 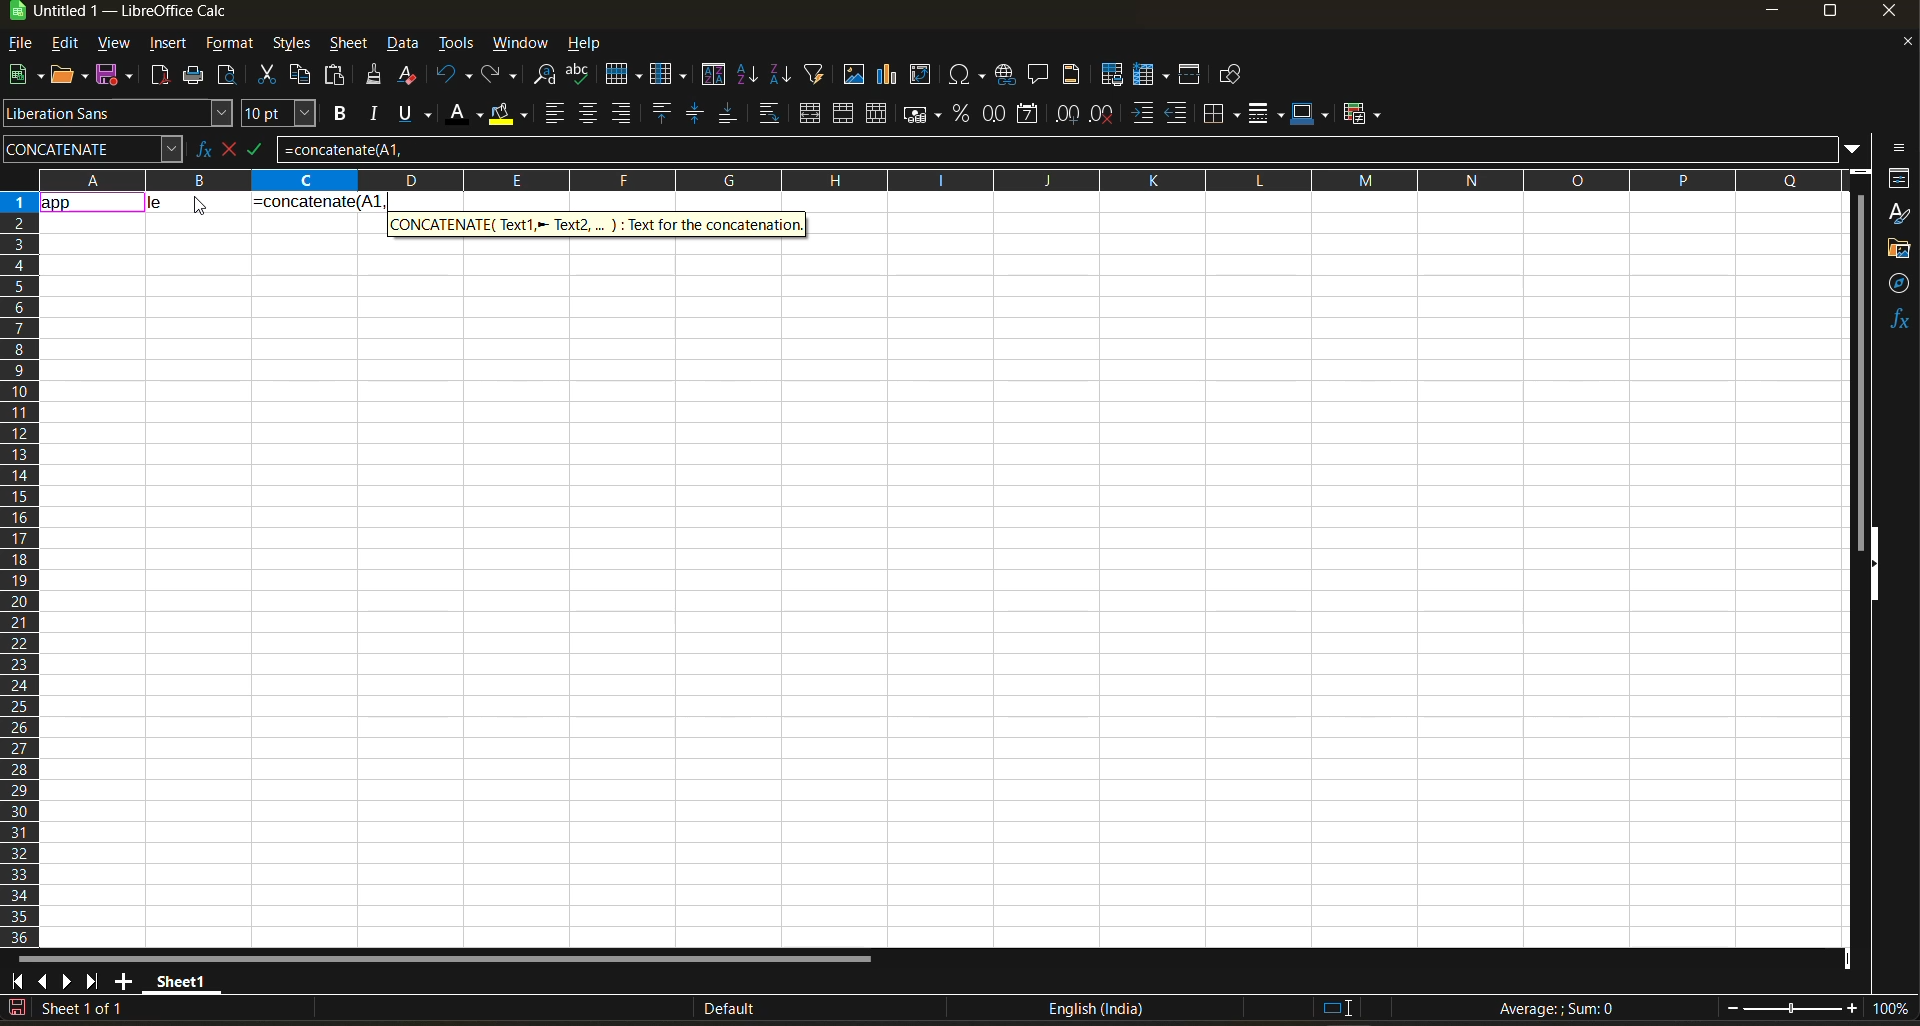 What do you see at coordinates (1873, 565) in the screenshot?
I see `hide` at bounding box center [1873, 565].